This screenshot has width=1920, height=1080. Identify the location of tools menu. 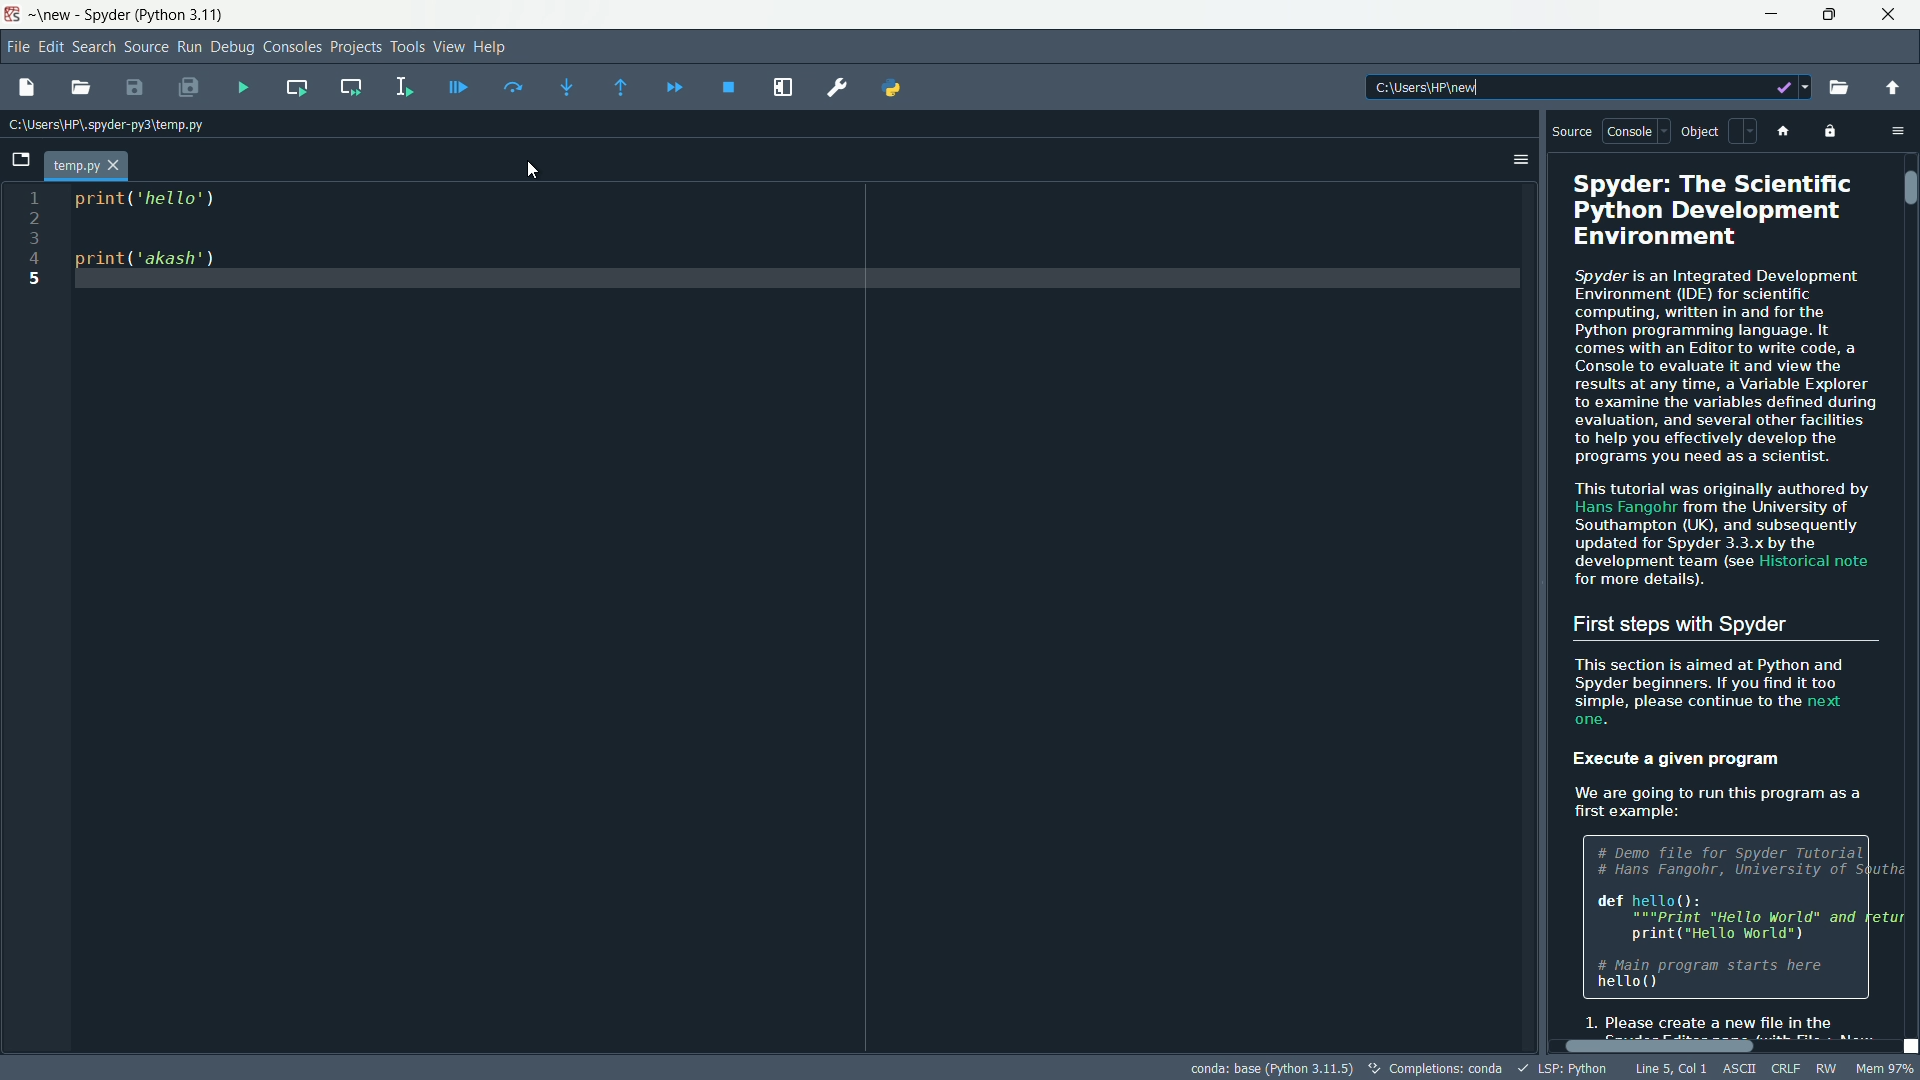
(407, 48).